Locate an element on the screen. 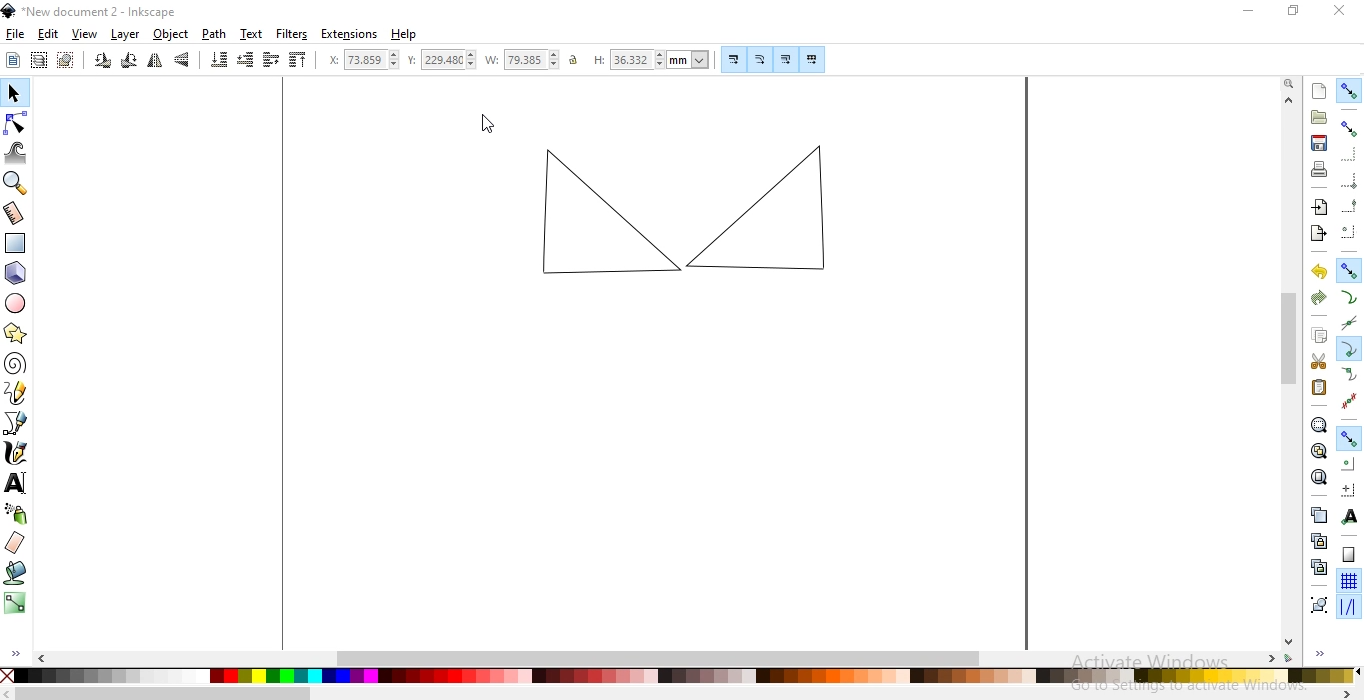  view is located at coordinates (85, 34).